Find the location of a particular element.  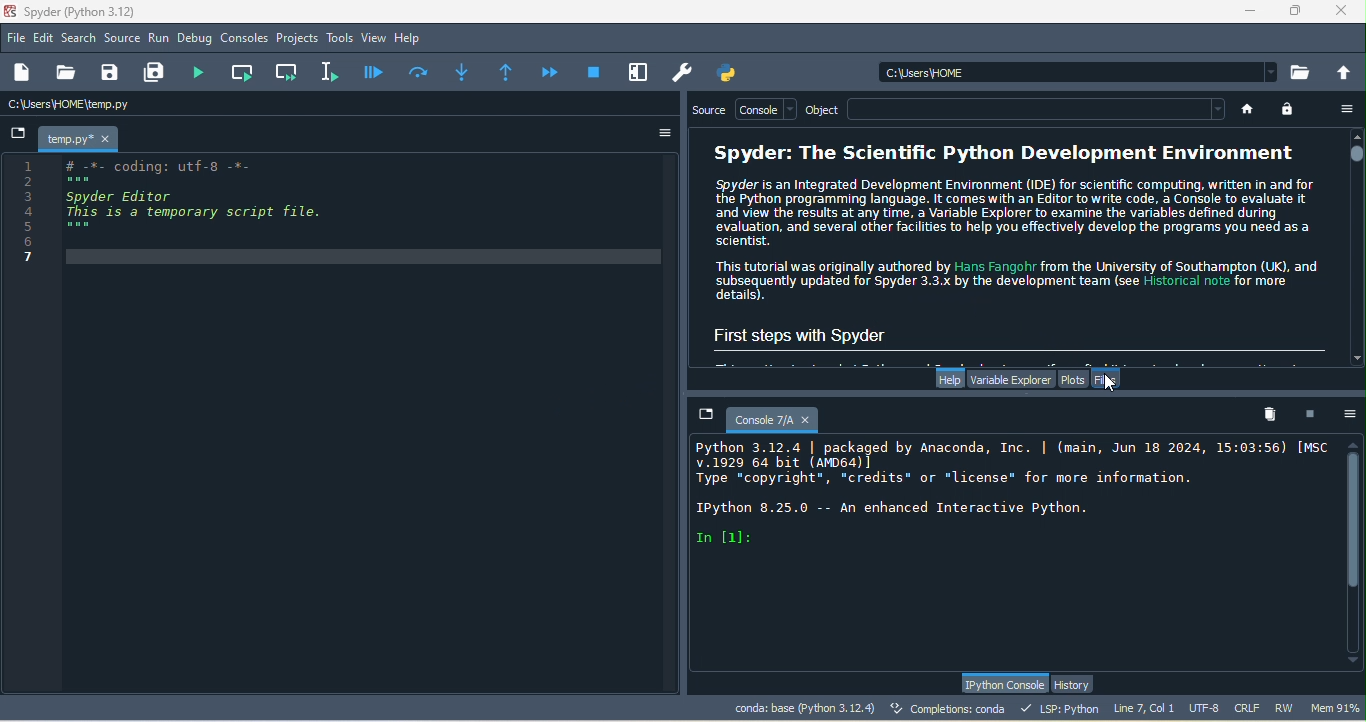

console is located at coordinates (768, 109).